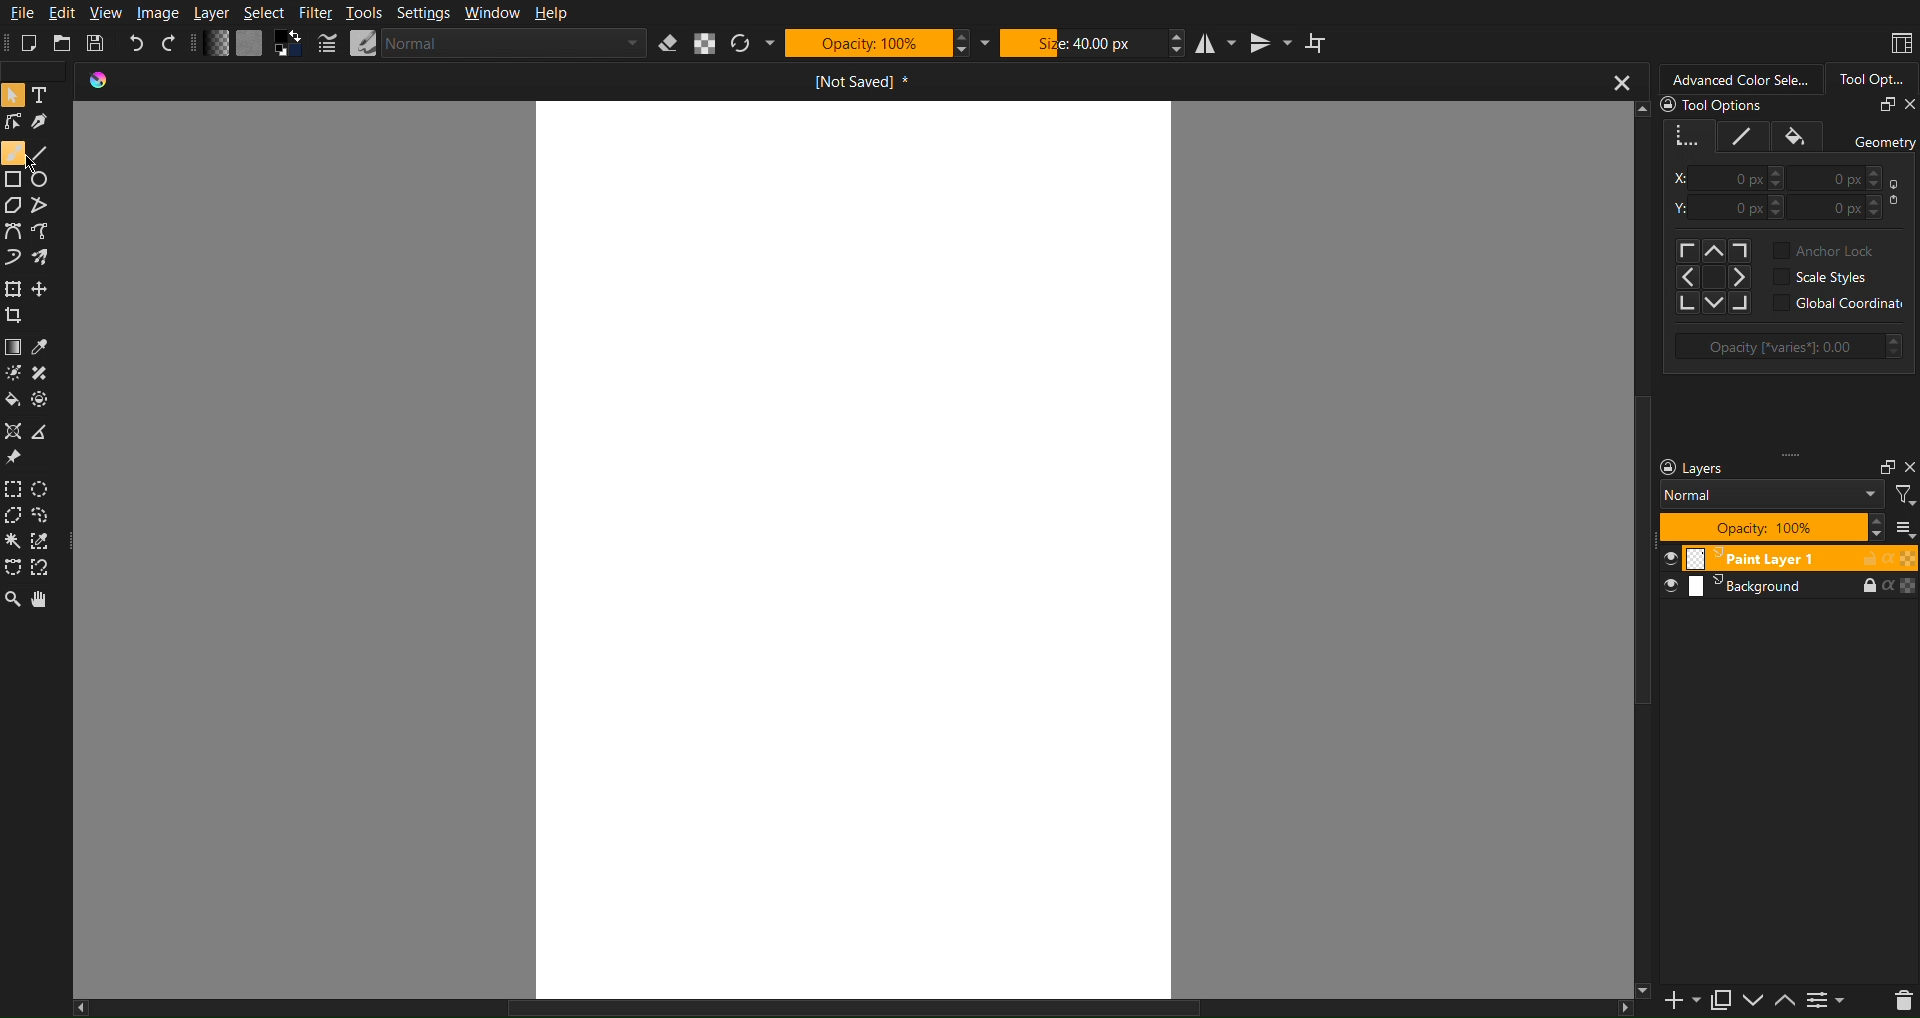 This screenshot has height=1018, width=1920. I want to click on New, so click(29, 43).